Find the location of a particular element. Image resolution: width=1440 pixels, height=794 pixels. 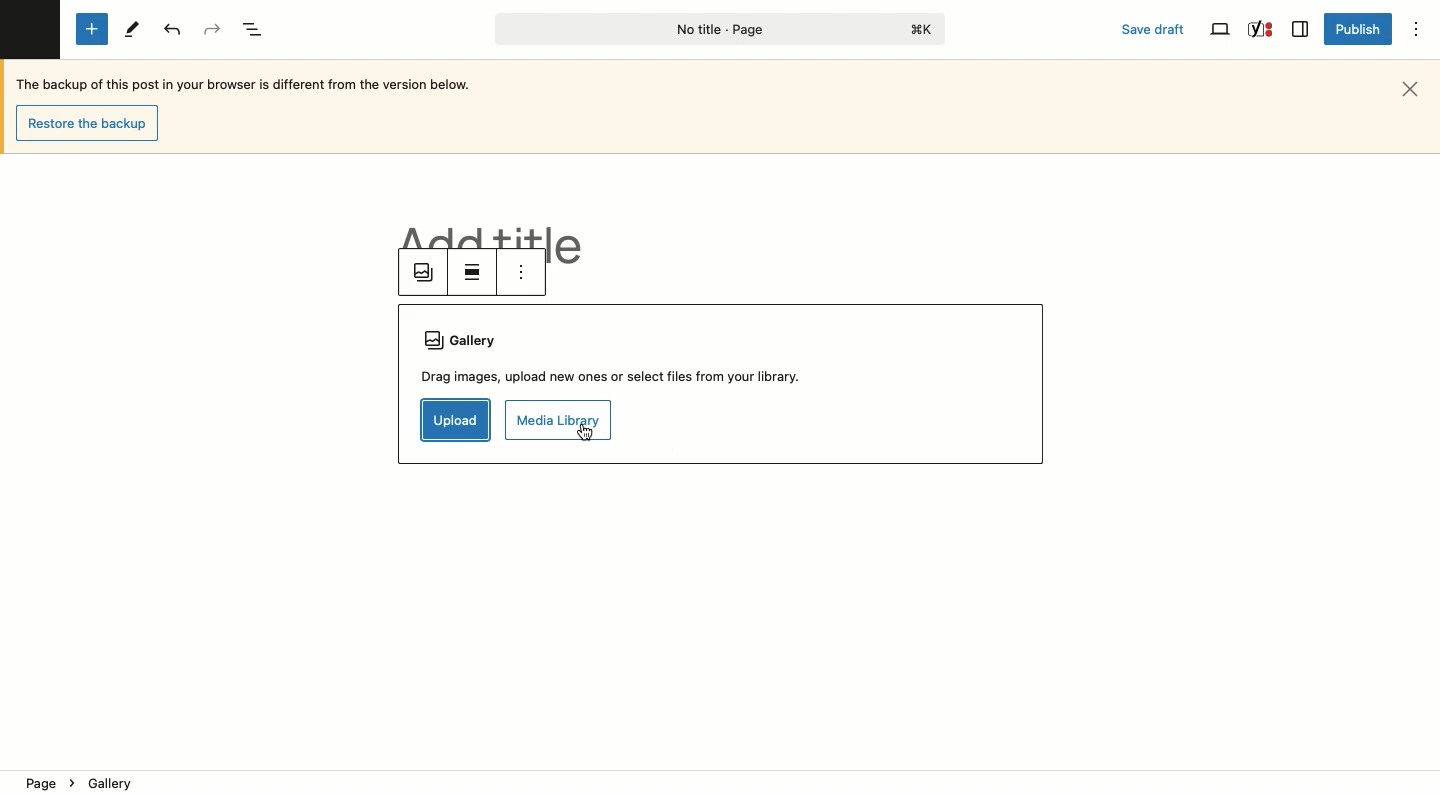

Publish is located at coordinates (1355, 28).